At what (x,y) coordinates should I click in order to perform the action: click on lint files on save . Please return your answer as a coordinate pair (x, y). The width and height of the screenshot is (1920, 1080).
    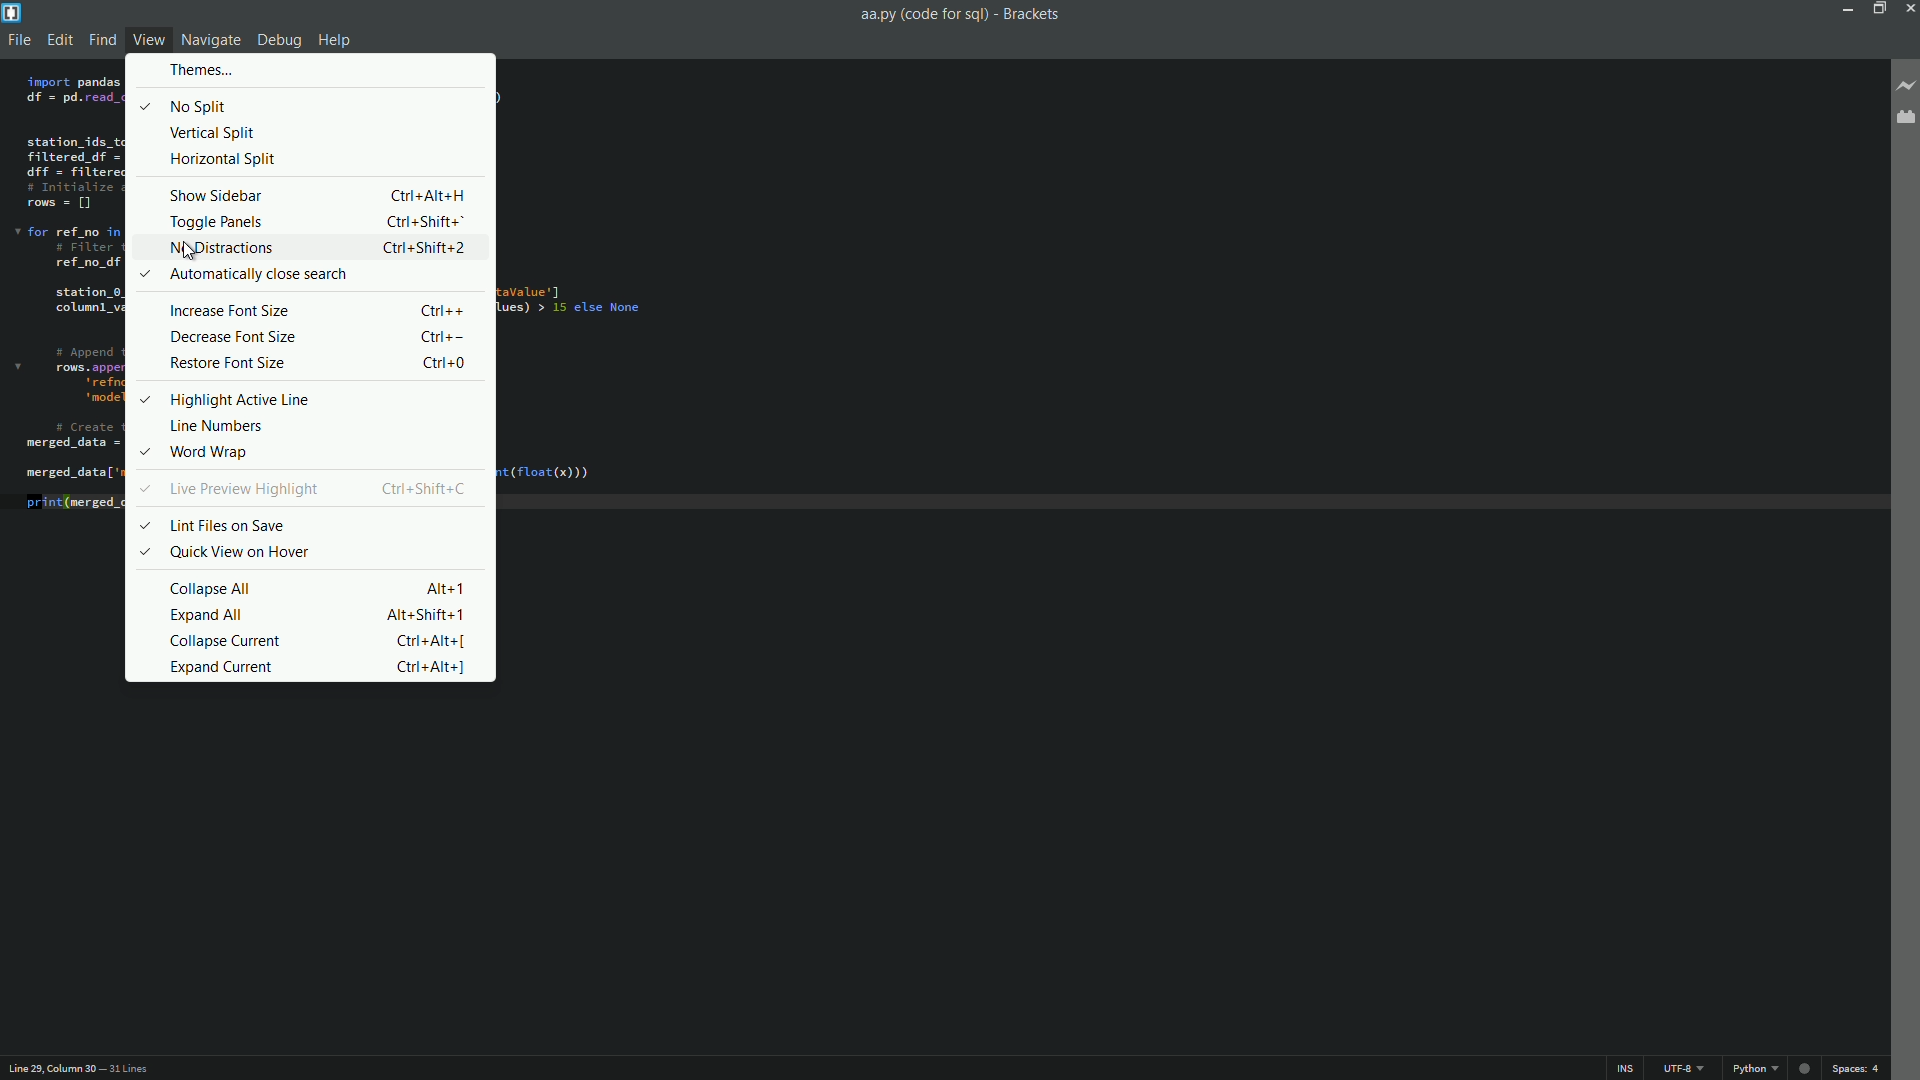
    Looking at the image, I should click on (311, 522).